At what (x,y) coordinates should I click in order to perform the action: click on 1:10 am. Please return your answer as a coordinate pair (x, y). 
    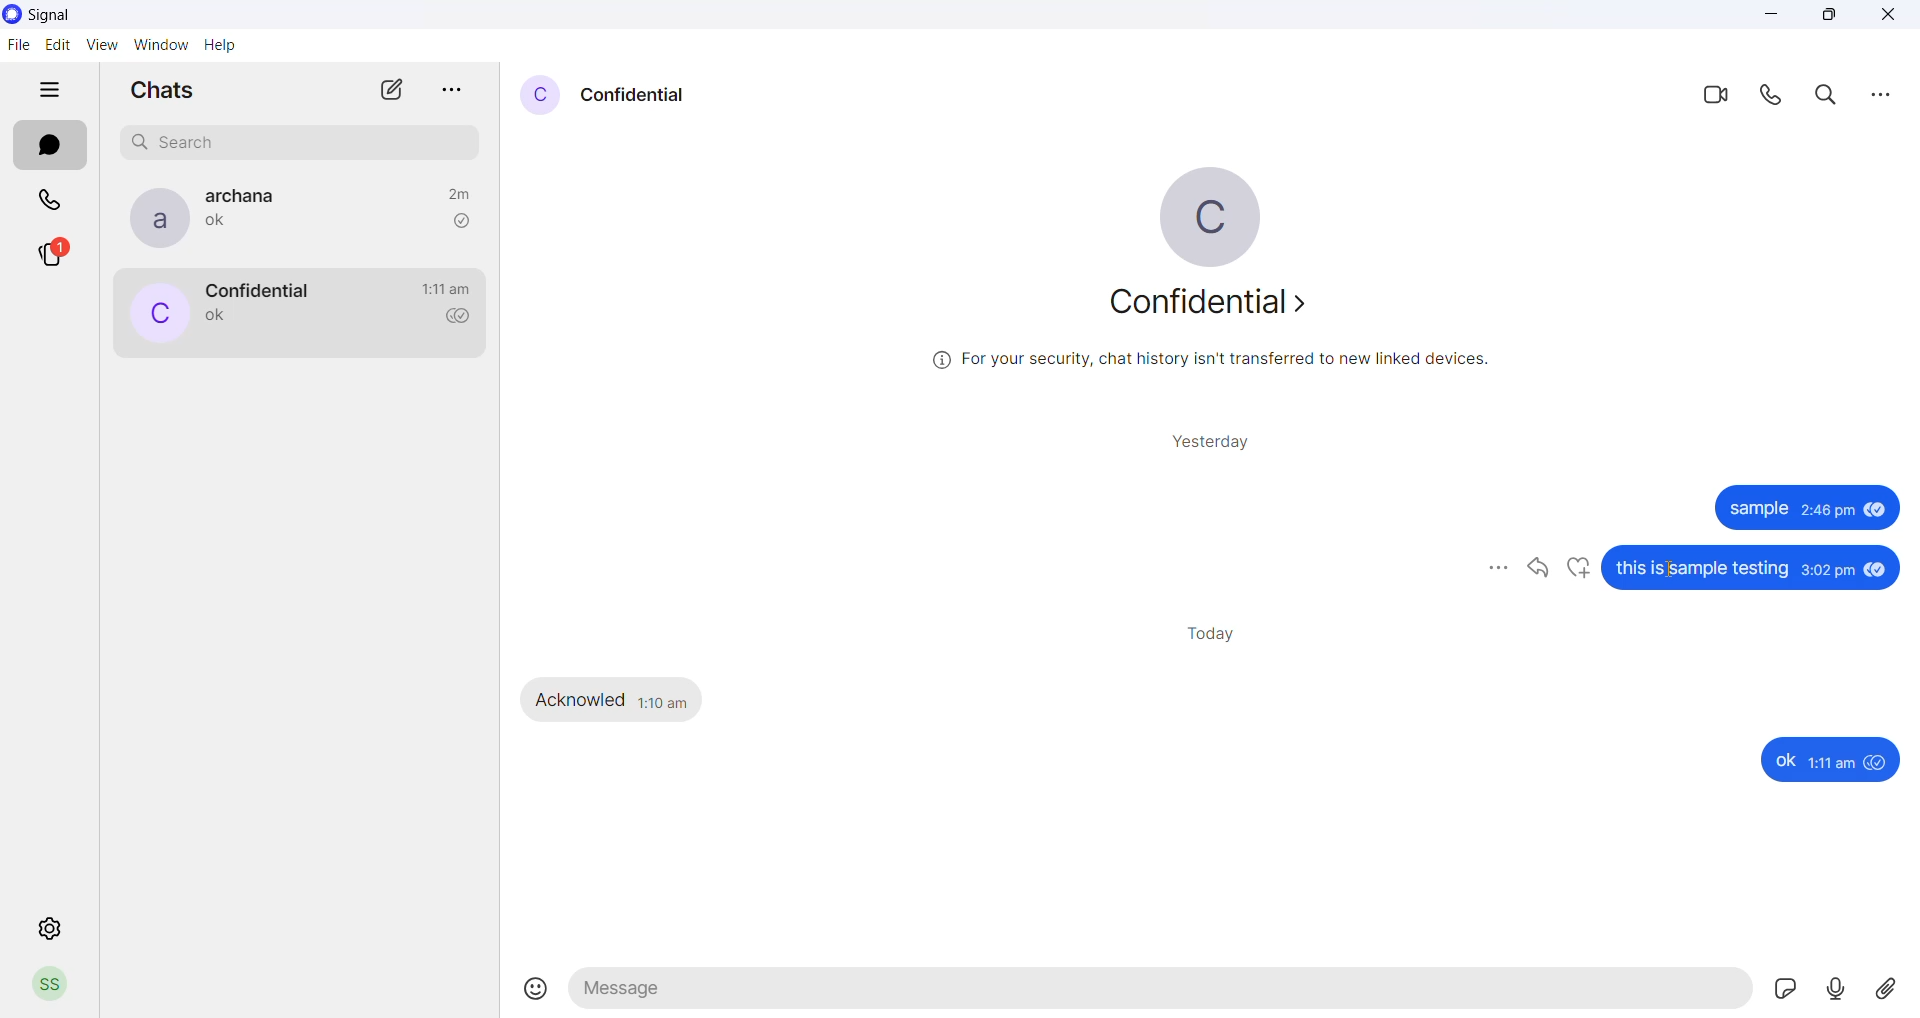
    Looking at the image, I should click on (664, 700).